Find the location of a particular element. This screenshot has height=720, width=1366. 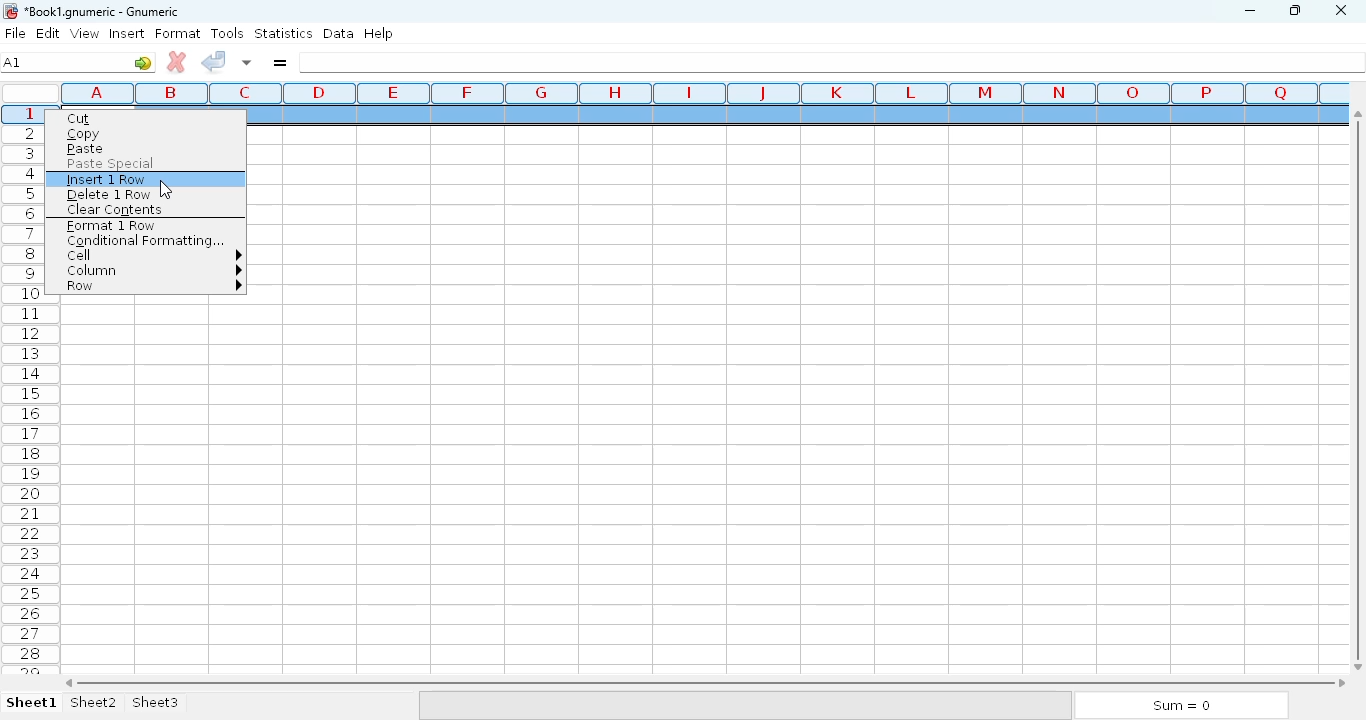

sum = 0 is located at coordinates (1179, 706).